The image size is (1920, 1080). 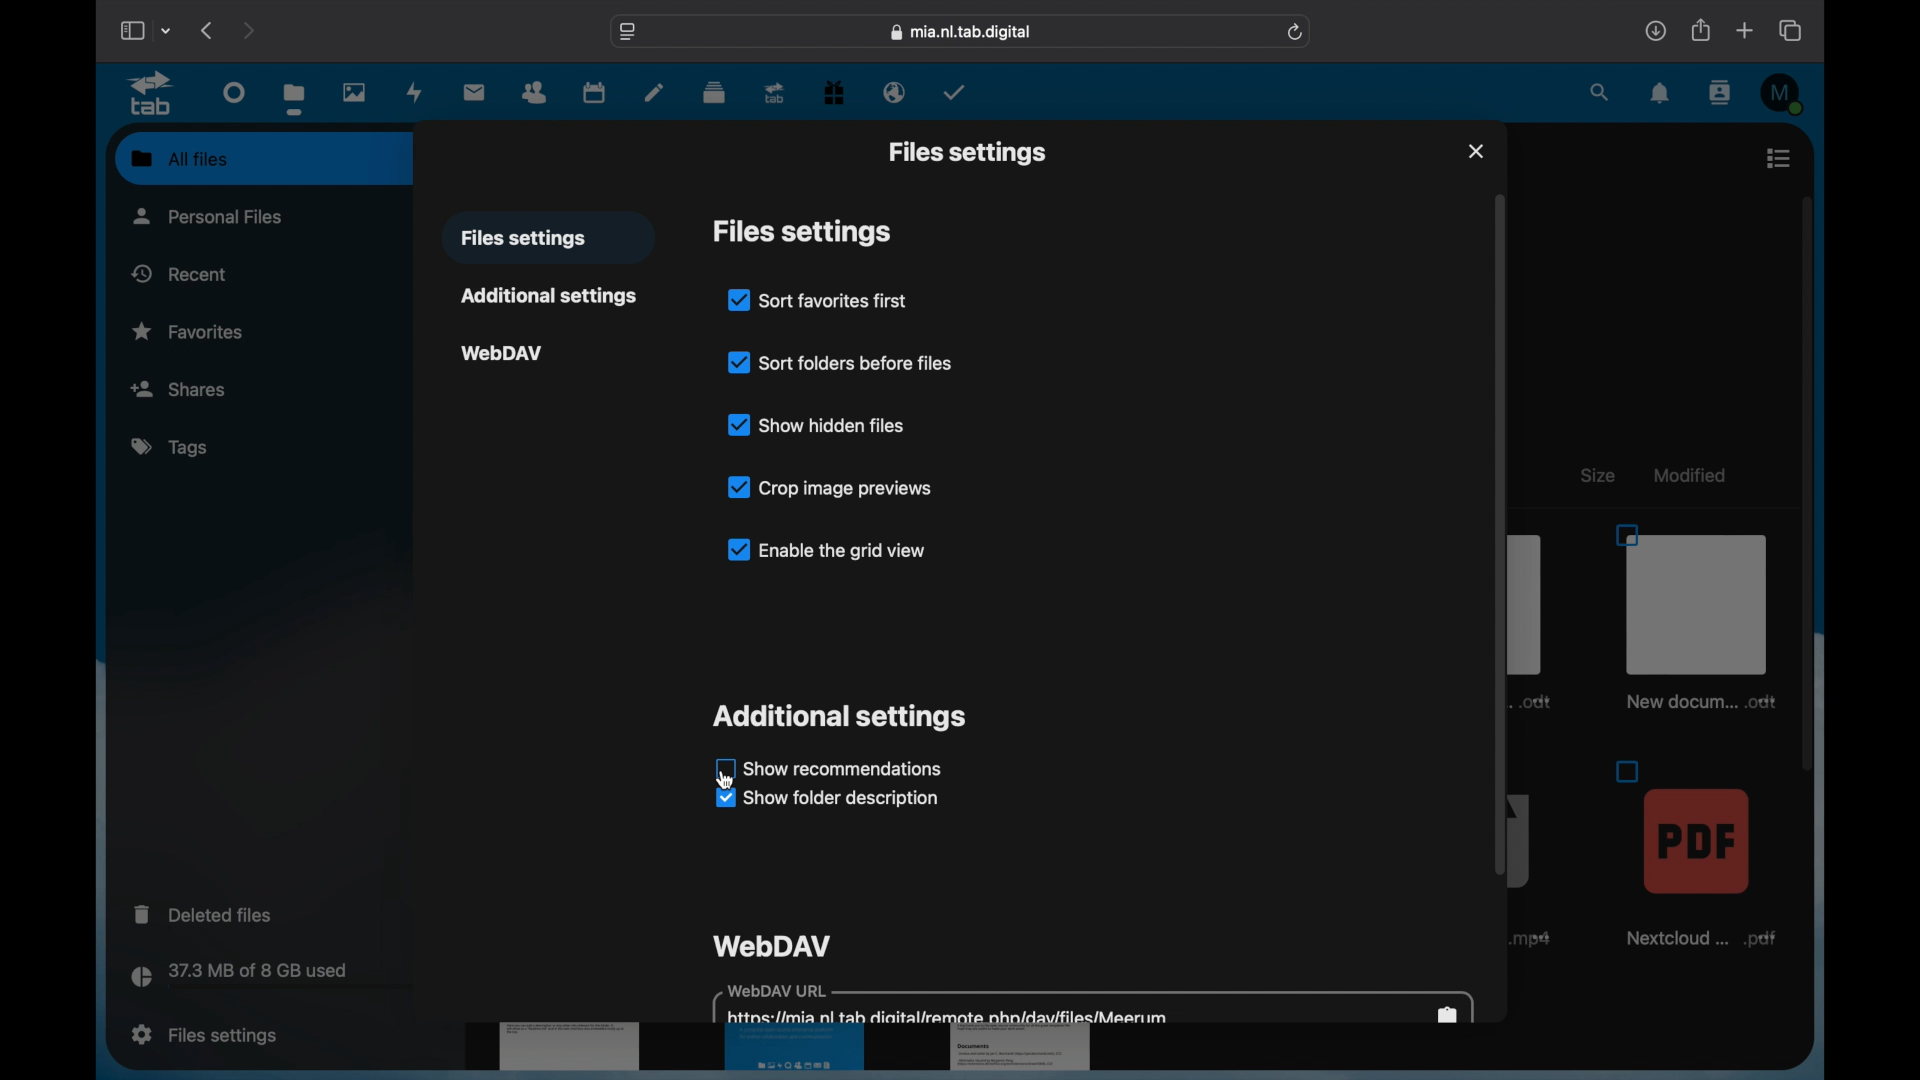 I want to click on M, so click(x=1783, y=95).